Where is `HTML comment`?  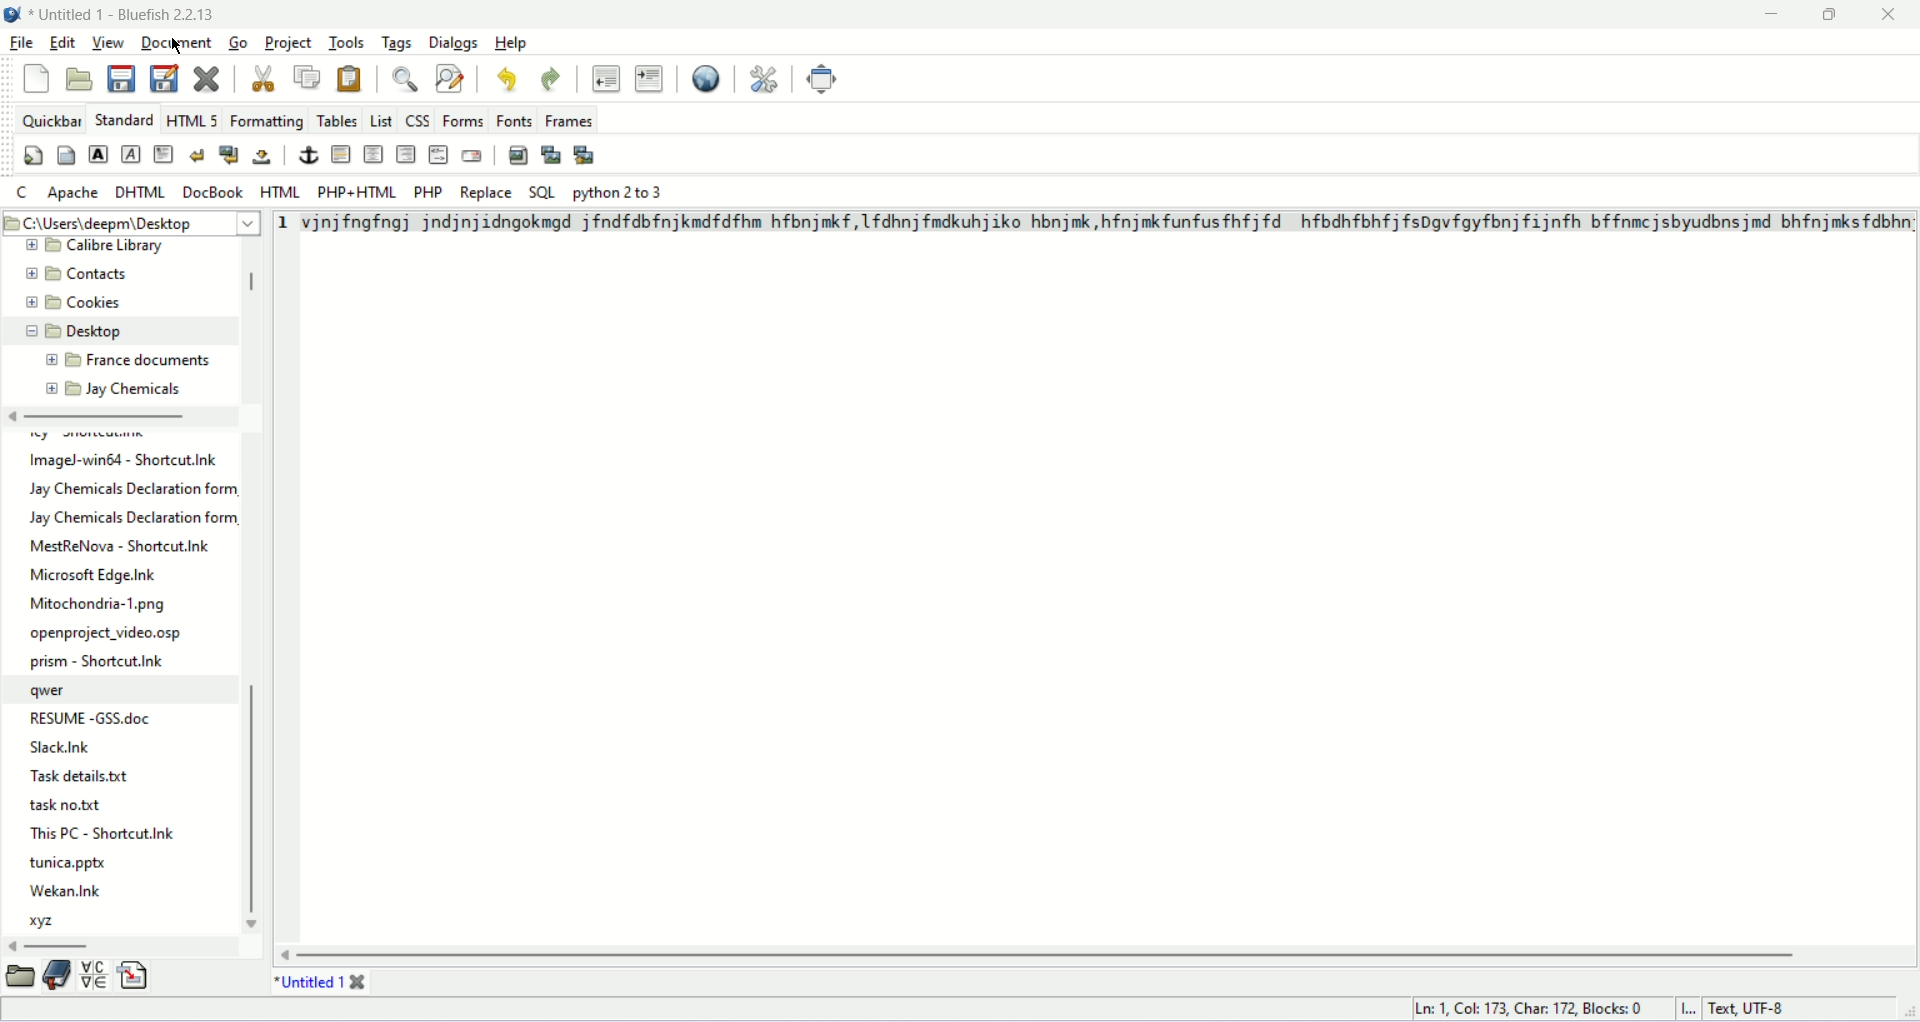 HTML comment is located at coordinates (439, 154).